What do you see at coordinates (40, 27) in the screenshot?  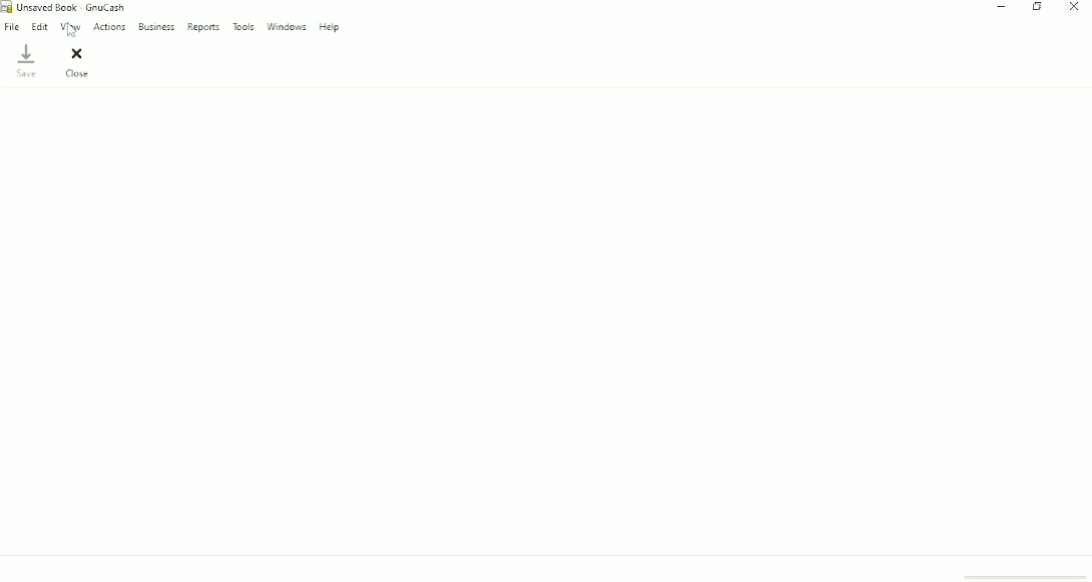 I see `Edit` at bounding box center [40, 27].